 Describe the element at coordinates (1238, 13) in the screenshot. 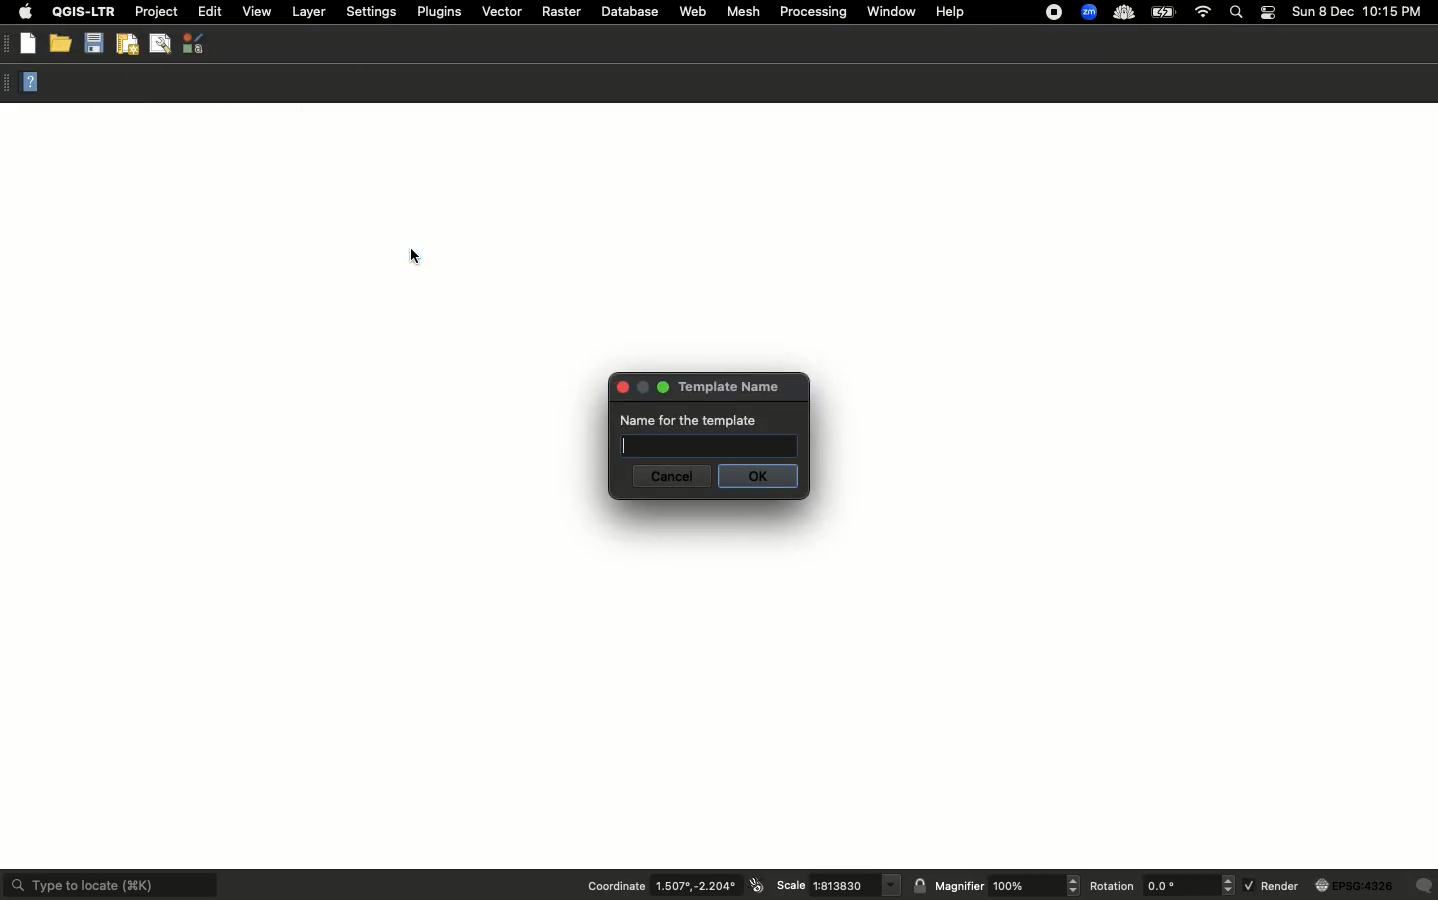

I see `Search` at that location.